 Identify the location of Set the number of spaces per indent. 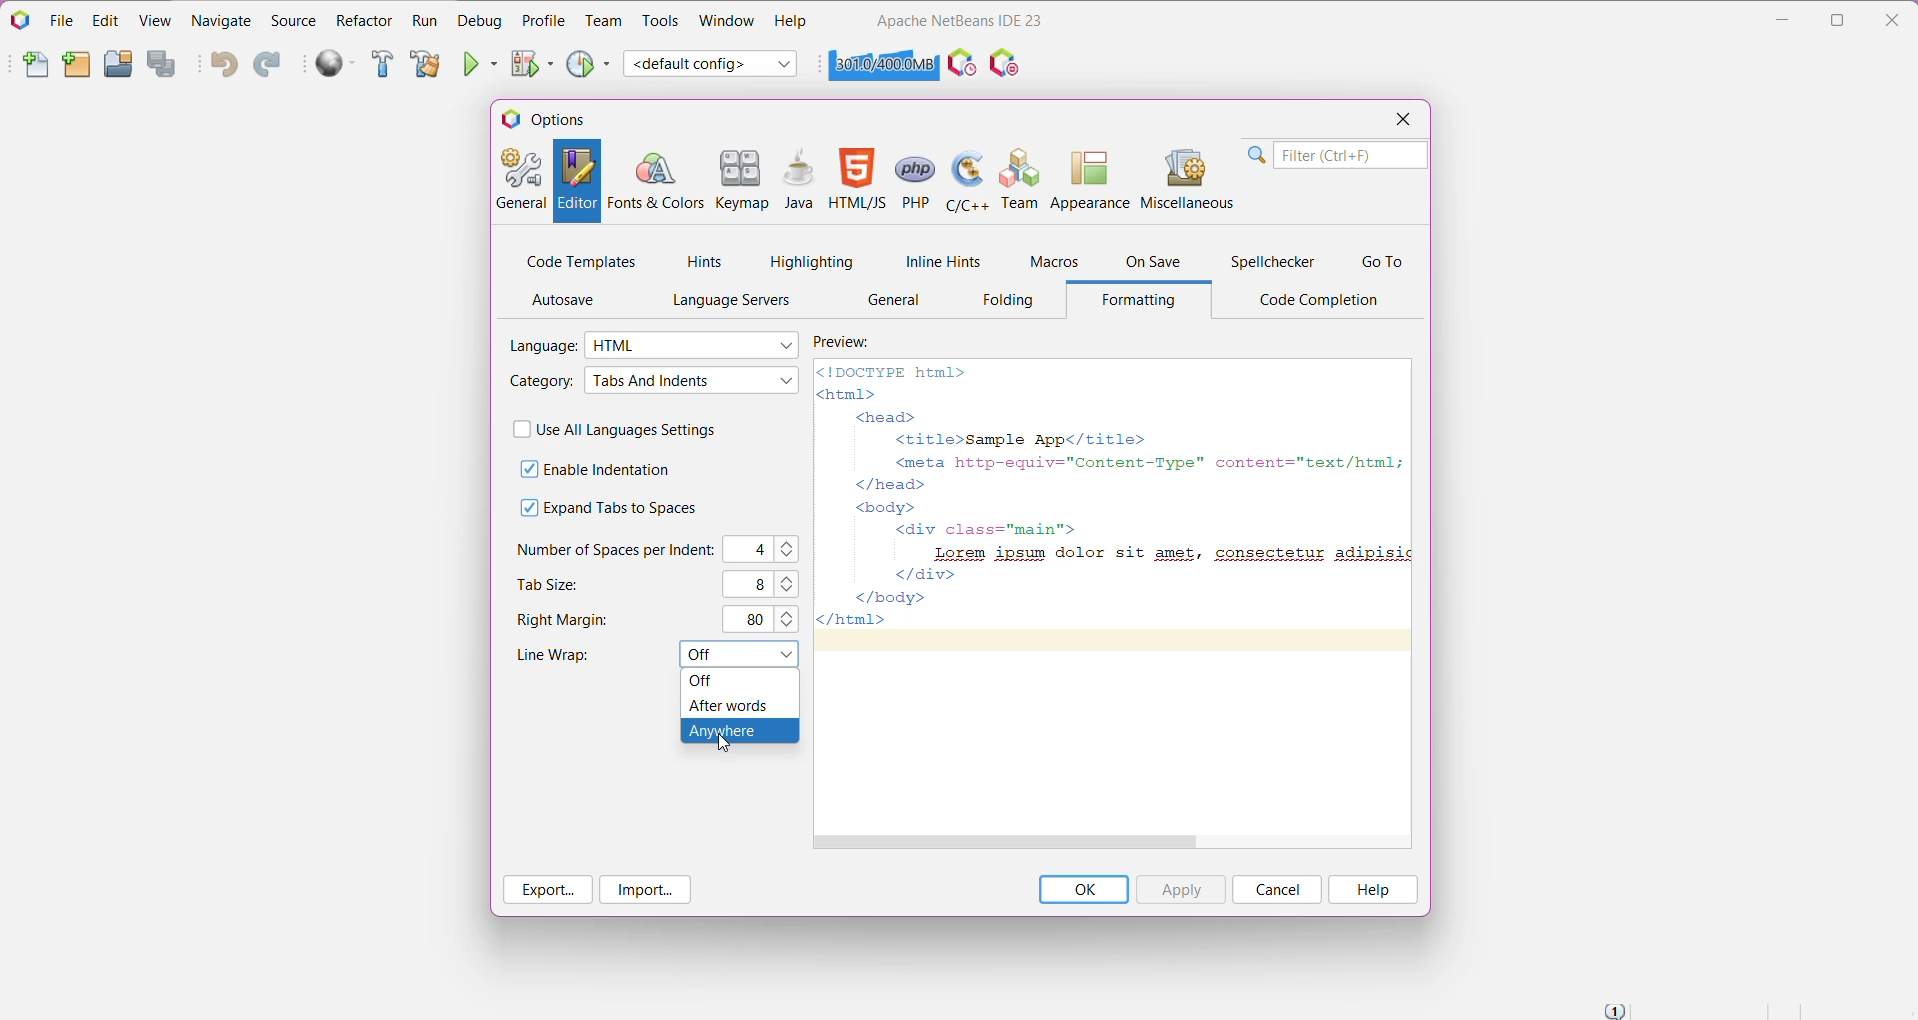
(790, 549).